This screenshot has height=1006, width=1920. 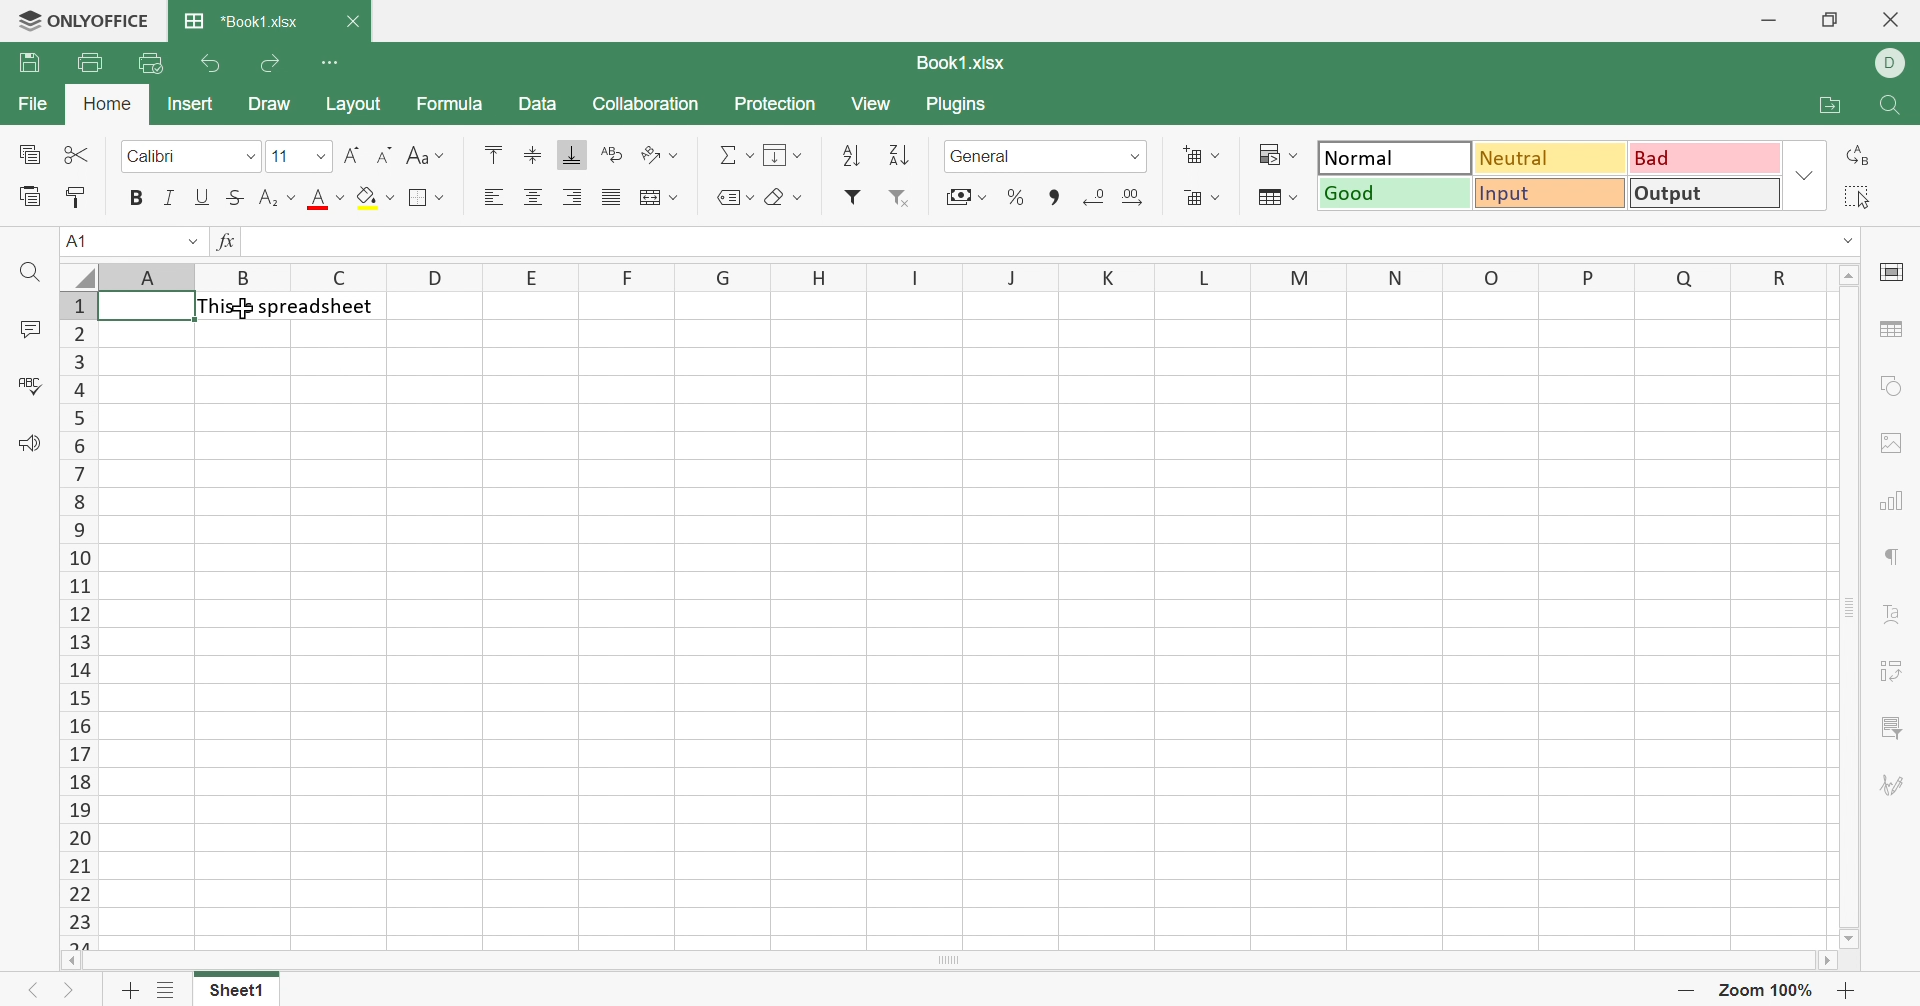 What do you see at coordinates (1890, 674) in the screenshot?
I see `Pivot Table settings` at bounding box center [1890, 674].